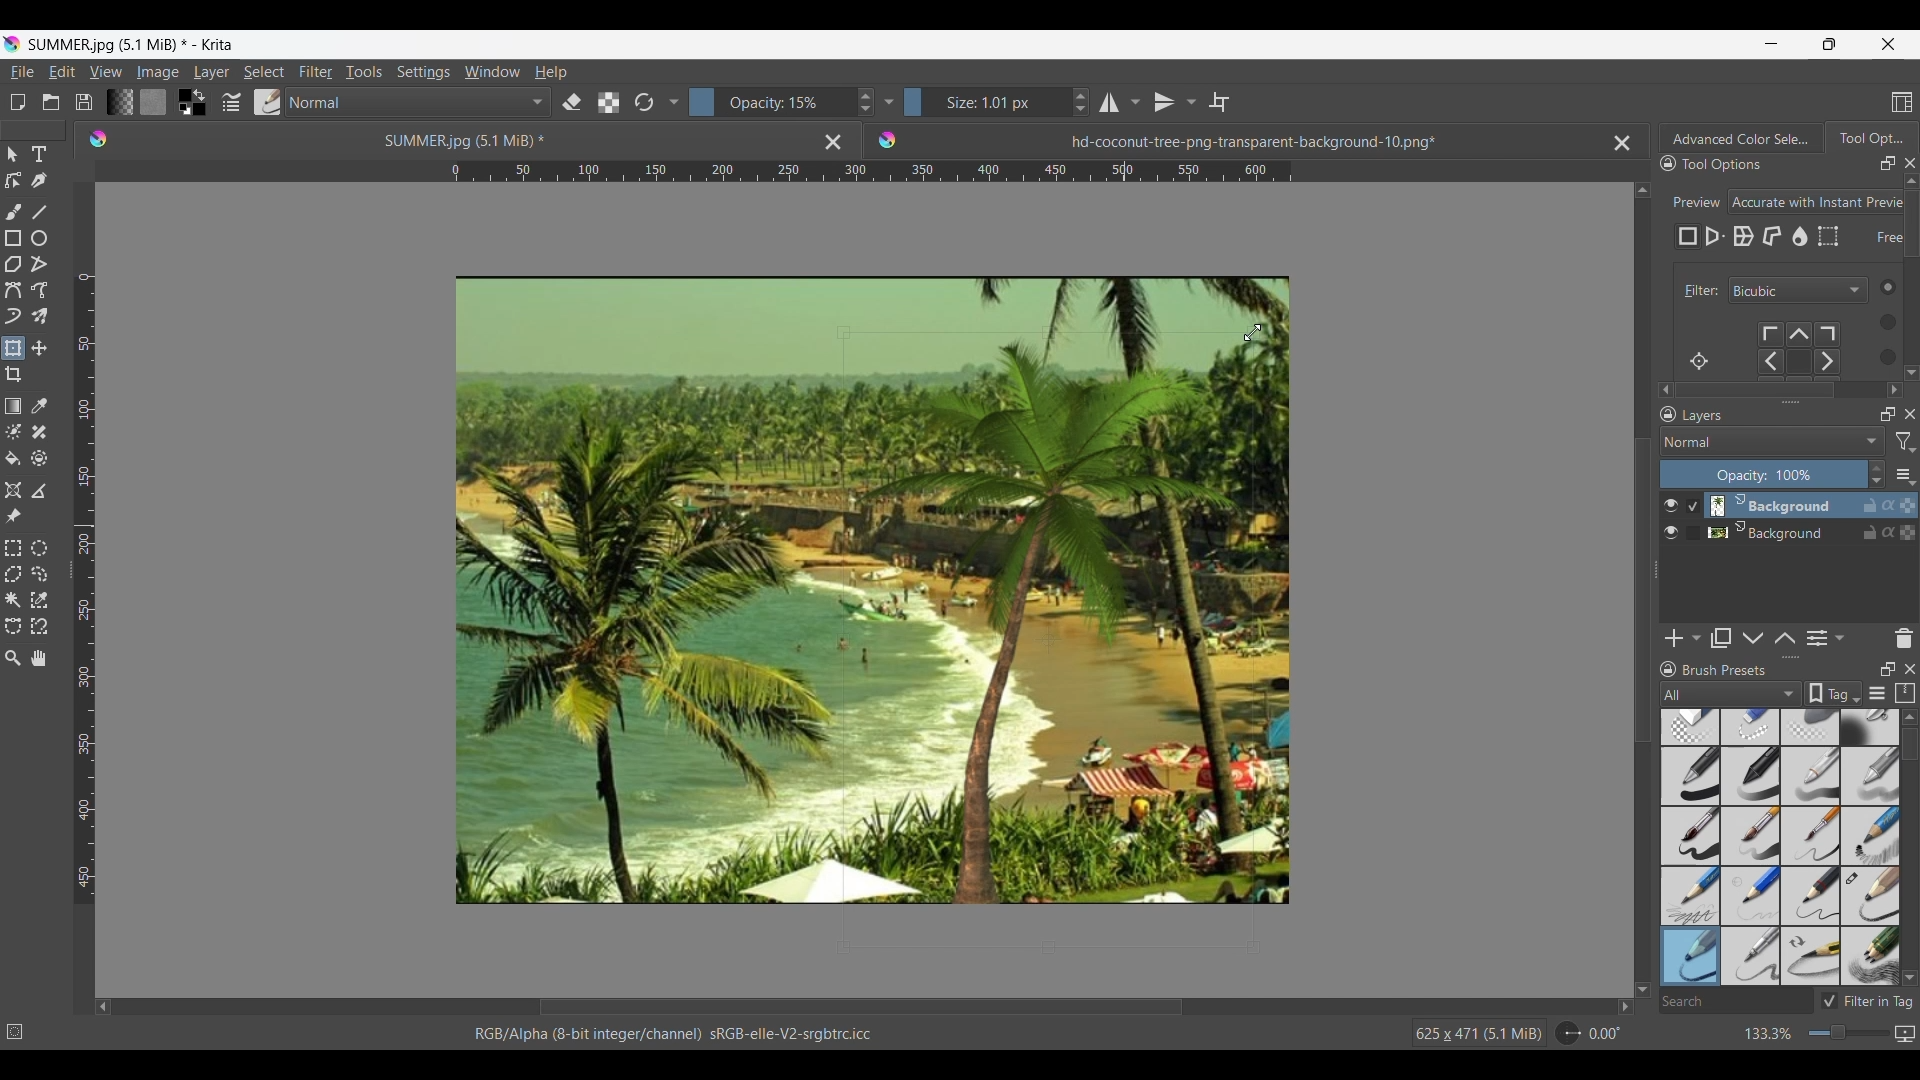 Image resolution: width=1920 pixels, height=1080 pixels. Describe the element at coordinates (106, 72) in the screenshot. I see `View` at that location.